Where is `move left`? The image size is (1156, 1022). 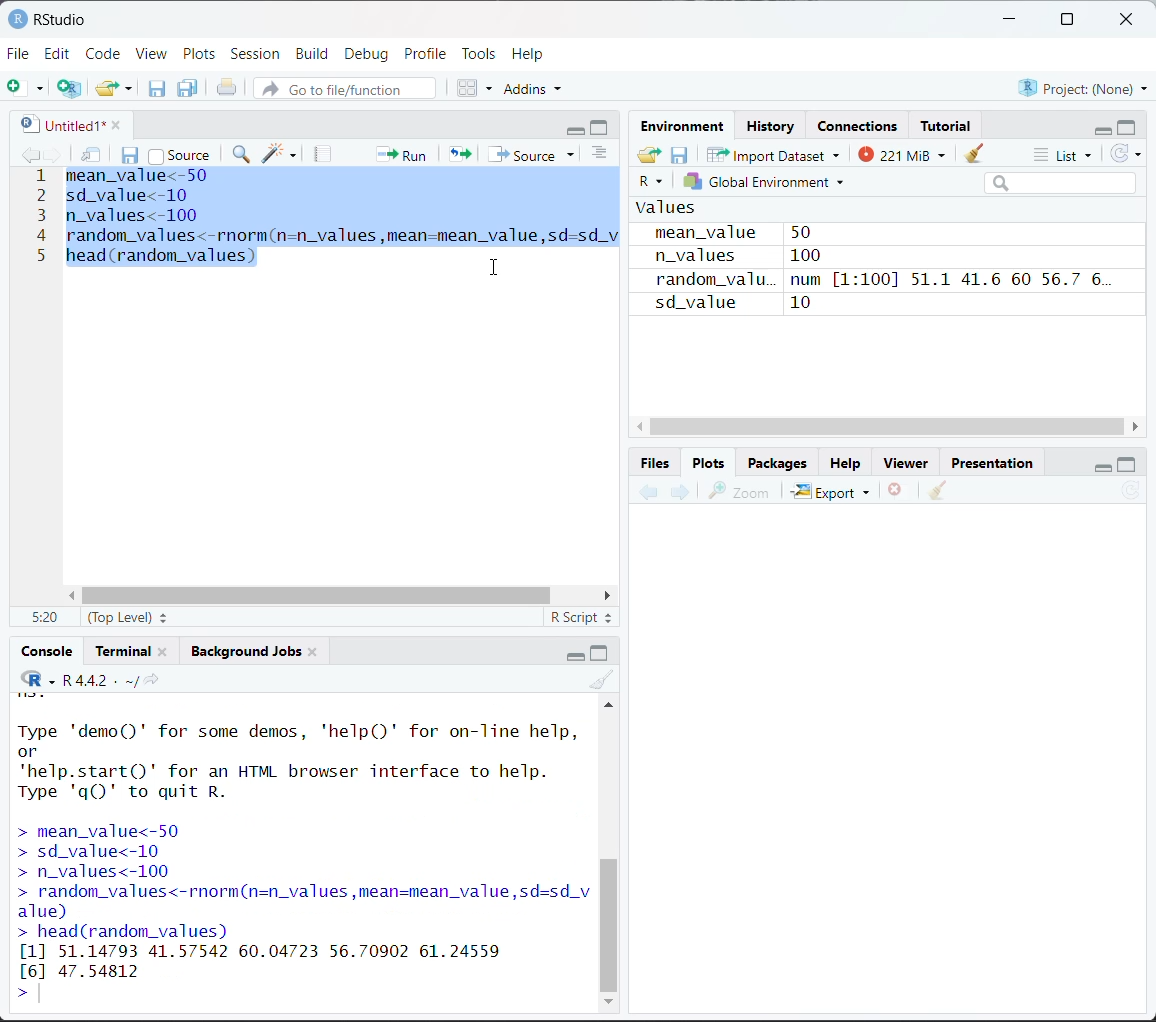
move left is located at coordinates (642, 429).